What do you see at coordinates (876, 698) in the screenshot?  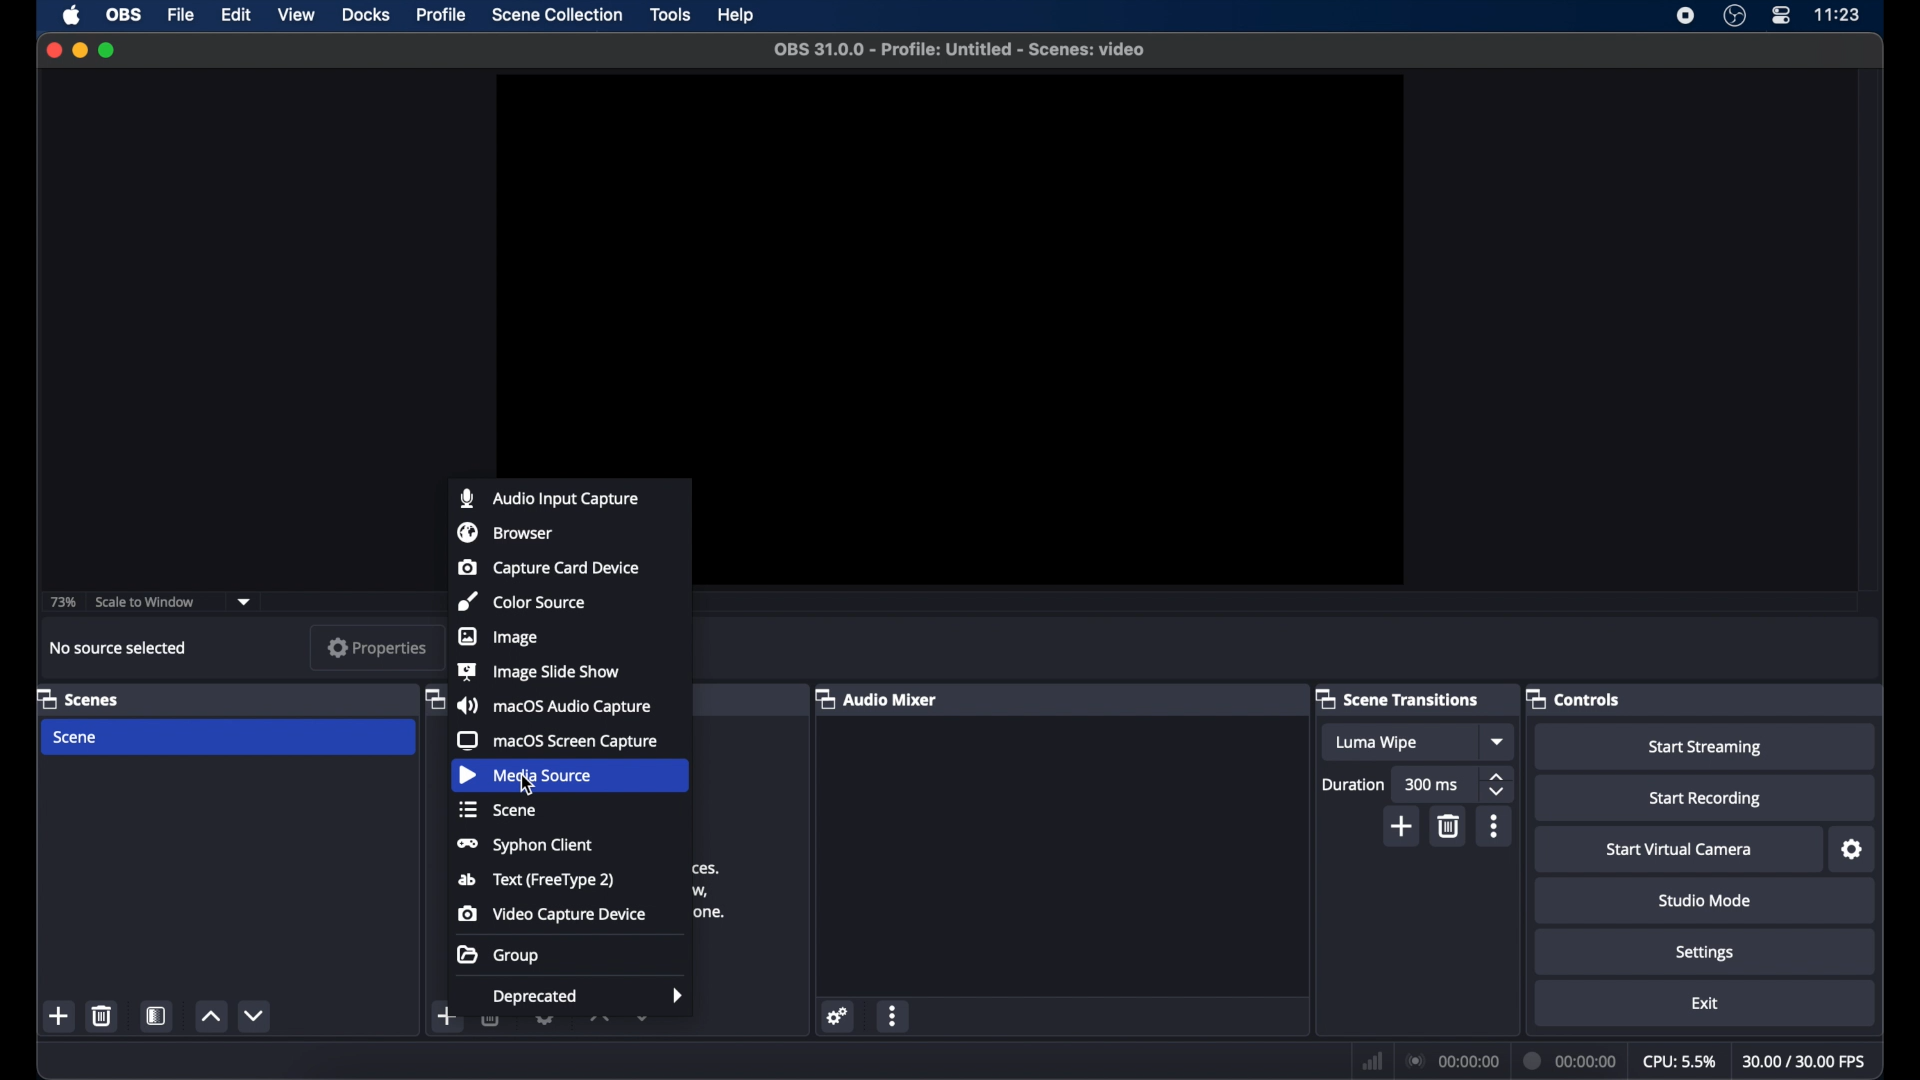 I see `audiomixer` at bounding box center [876, 698].